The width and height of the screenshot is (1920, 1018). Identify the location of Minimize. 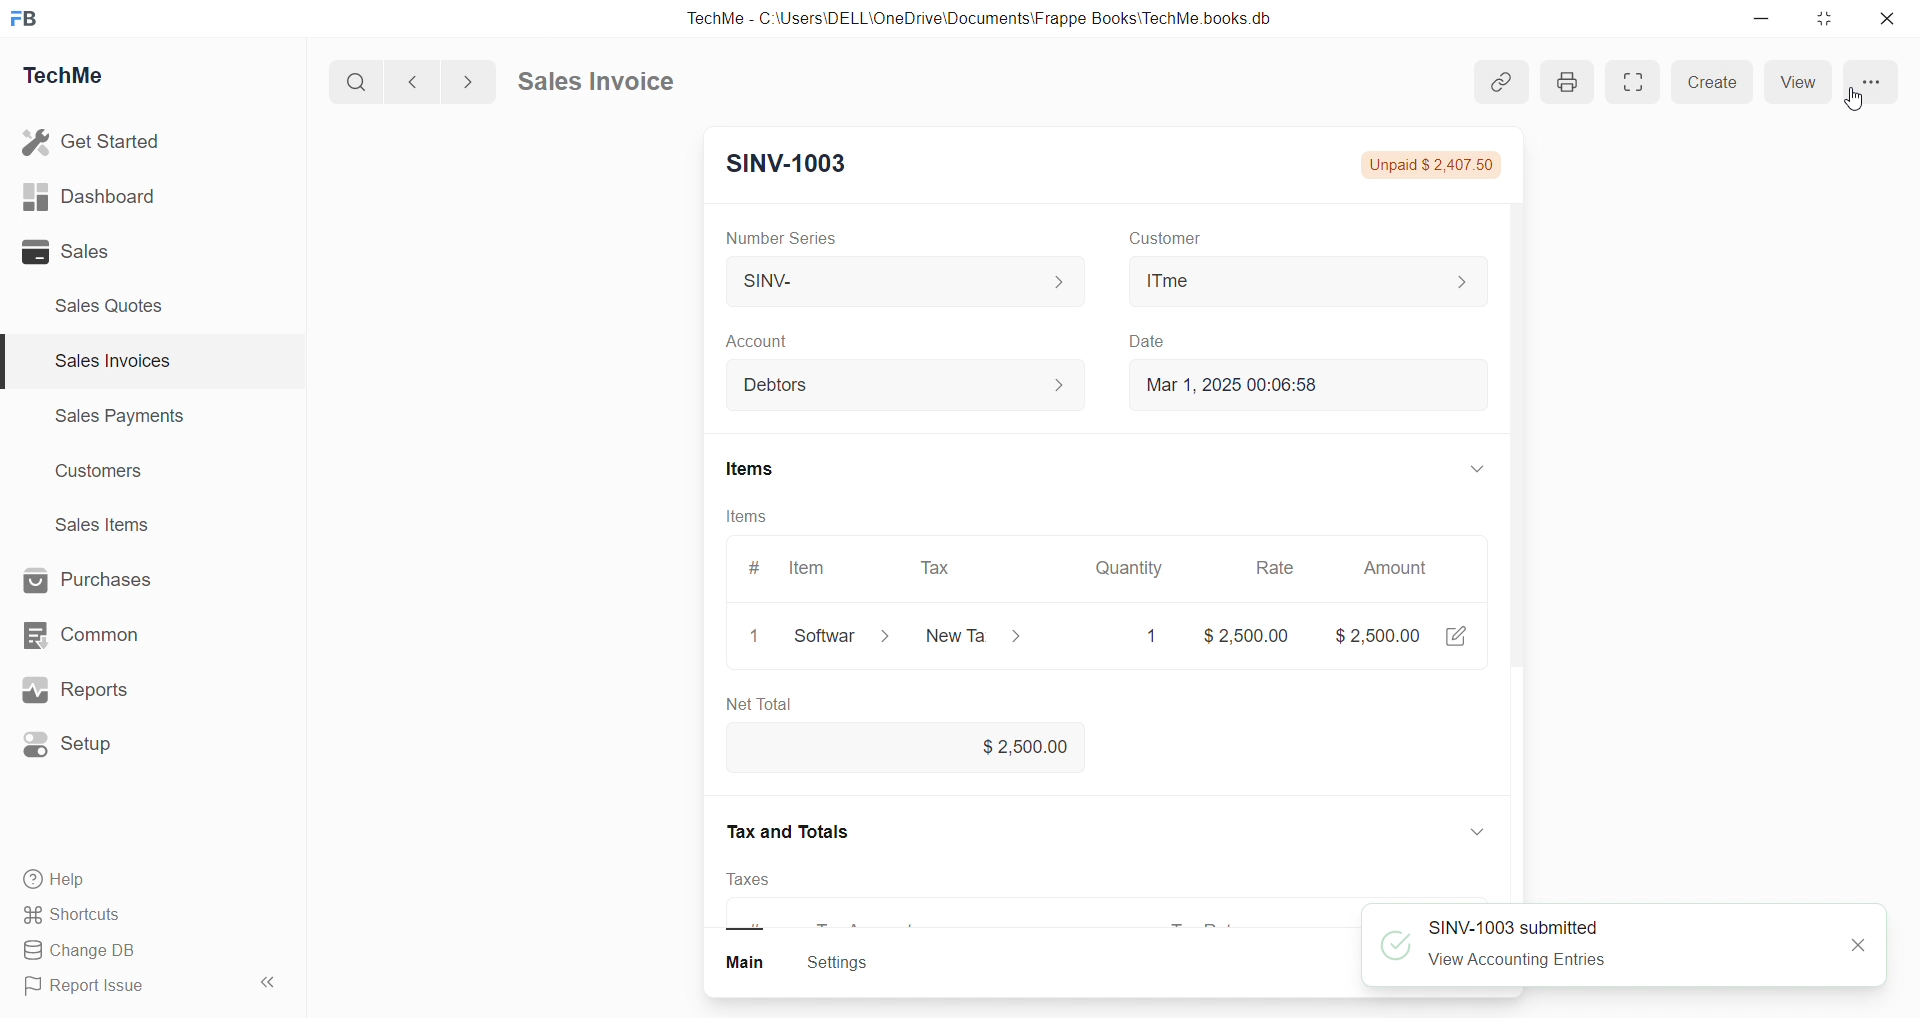
(1768, 20).